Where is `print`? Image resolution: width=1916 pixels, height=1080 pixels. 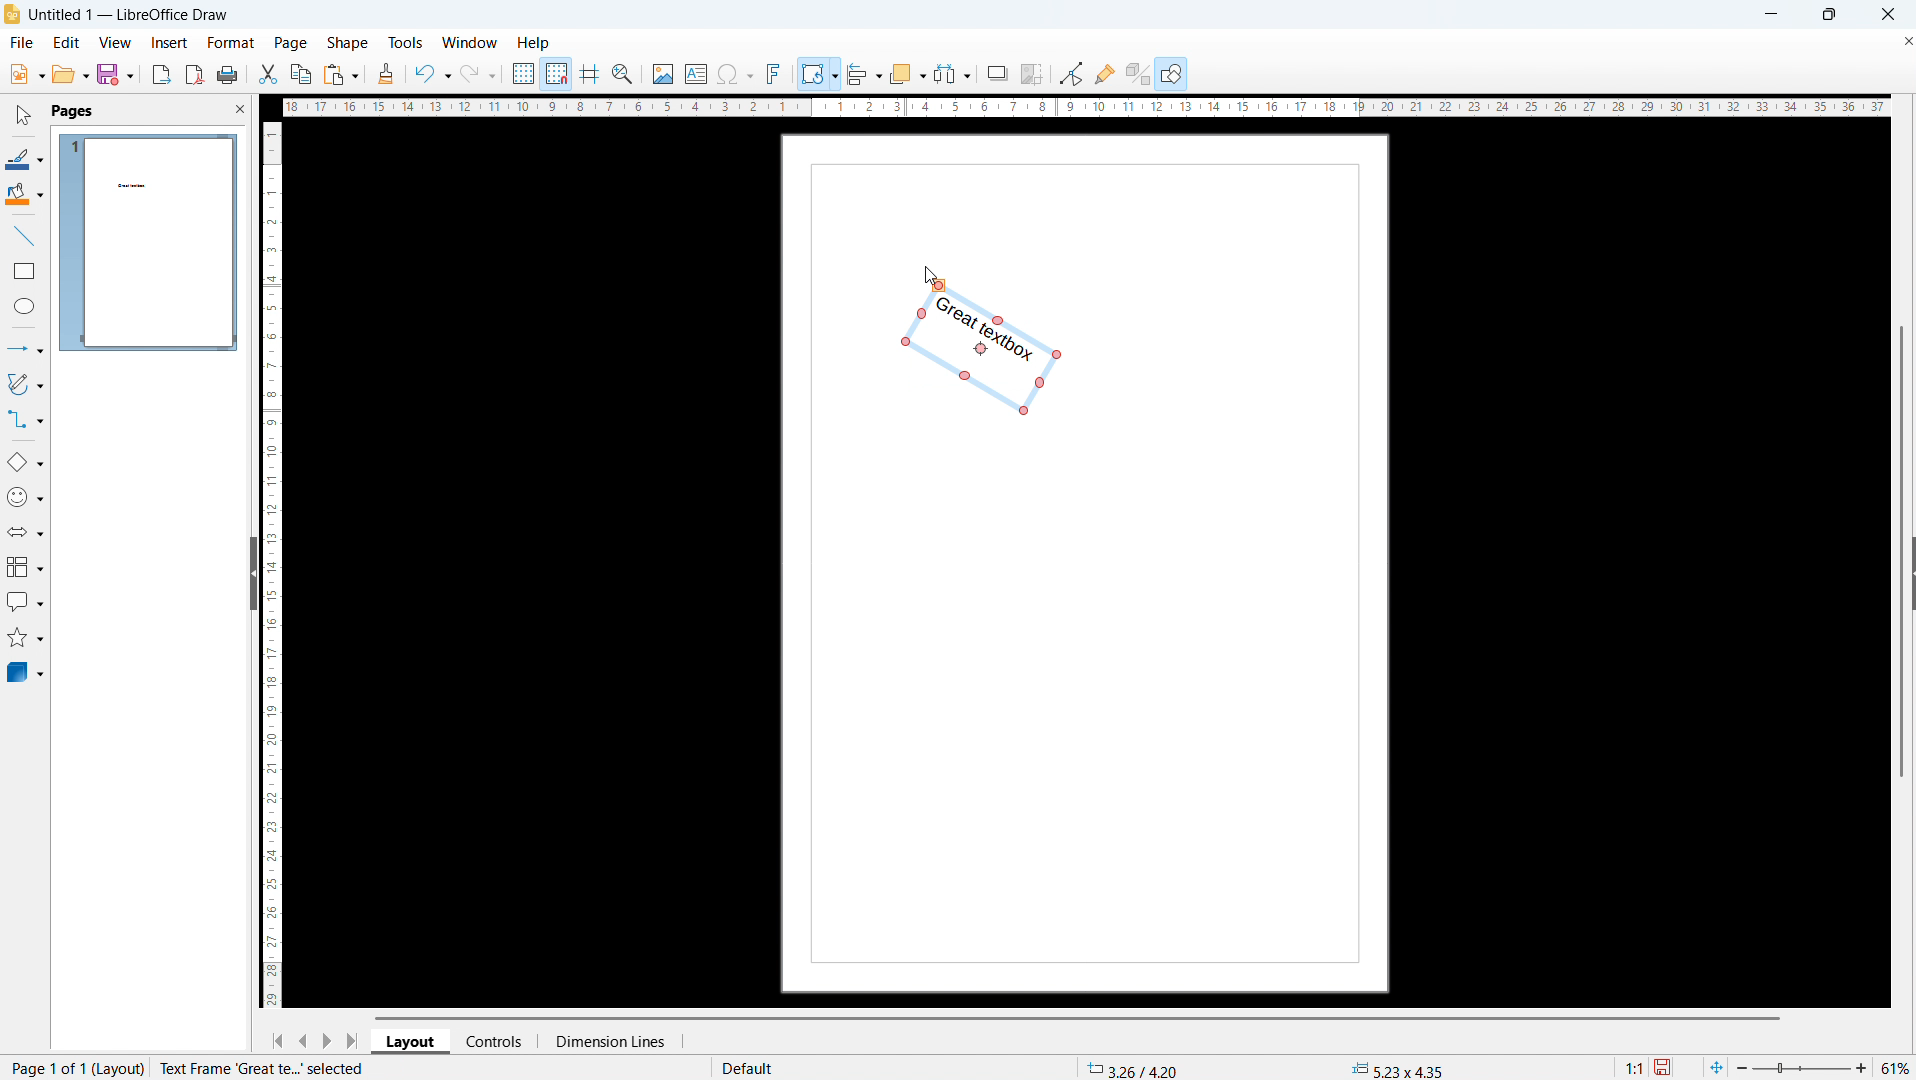 print is located at coordinates (228, 75).